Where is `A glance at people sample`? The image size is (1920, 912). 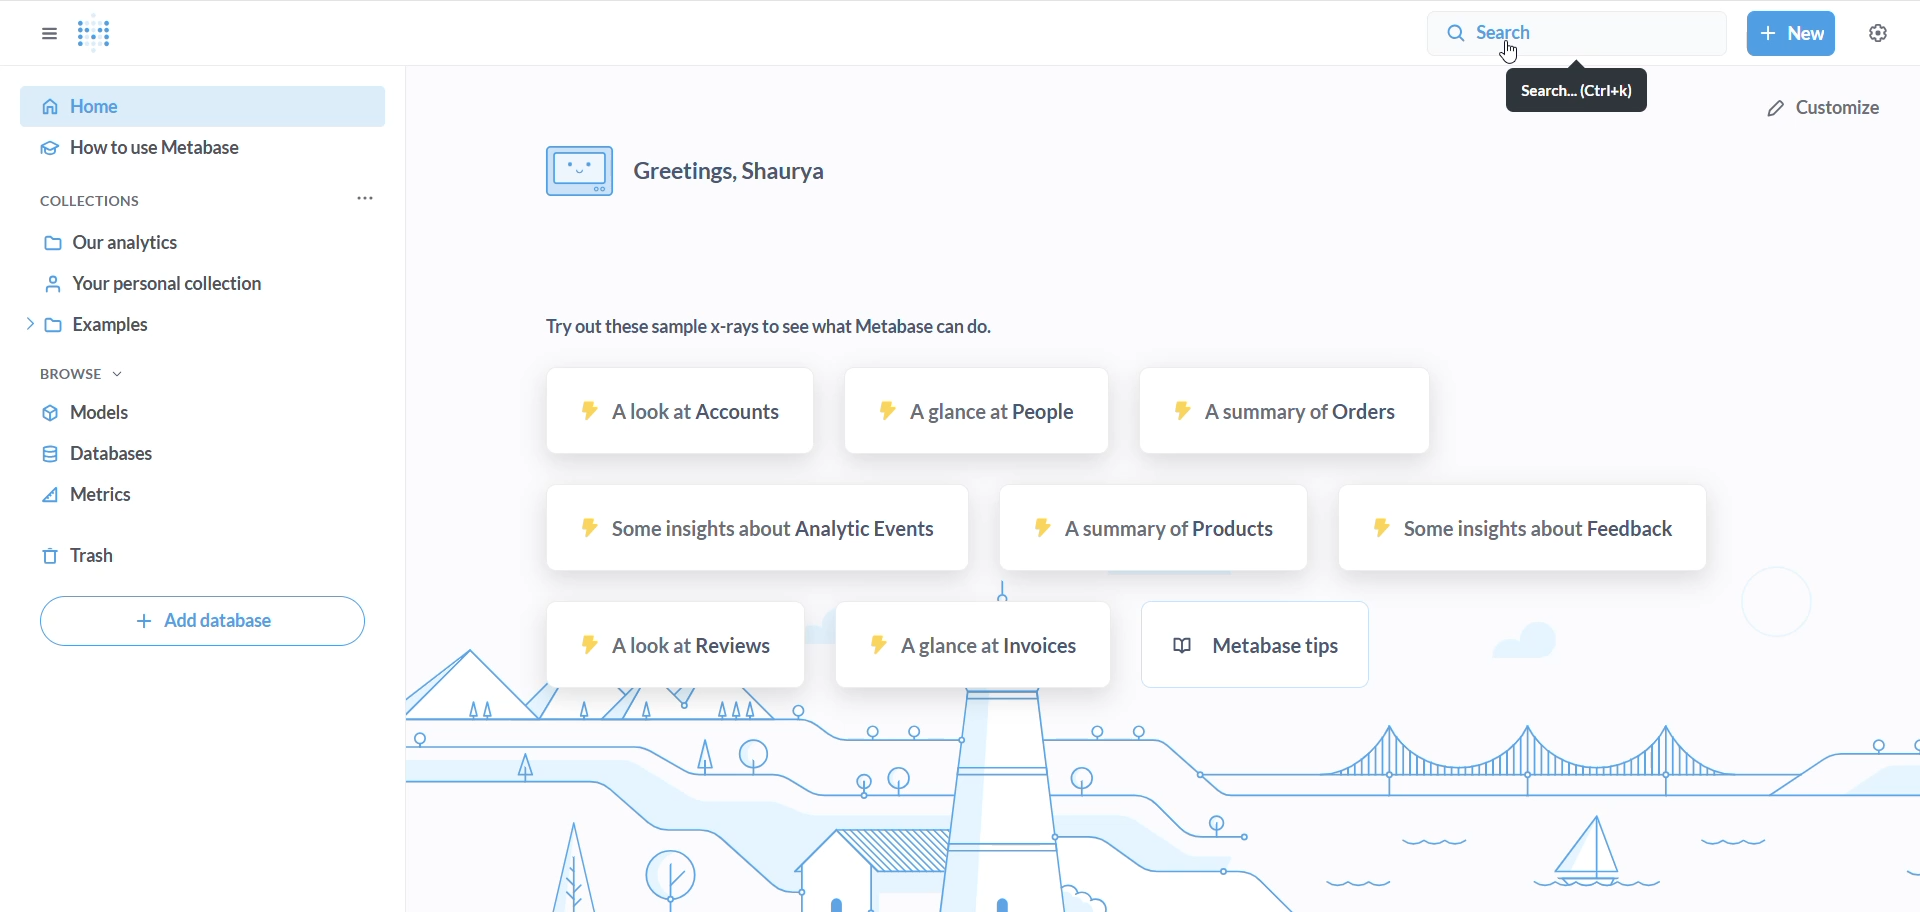
A glance at people sample is located at coordinates (976, 414).